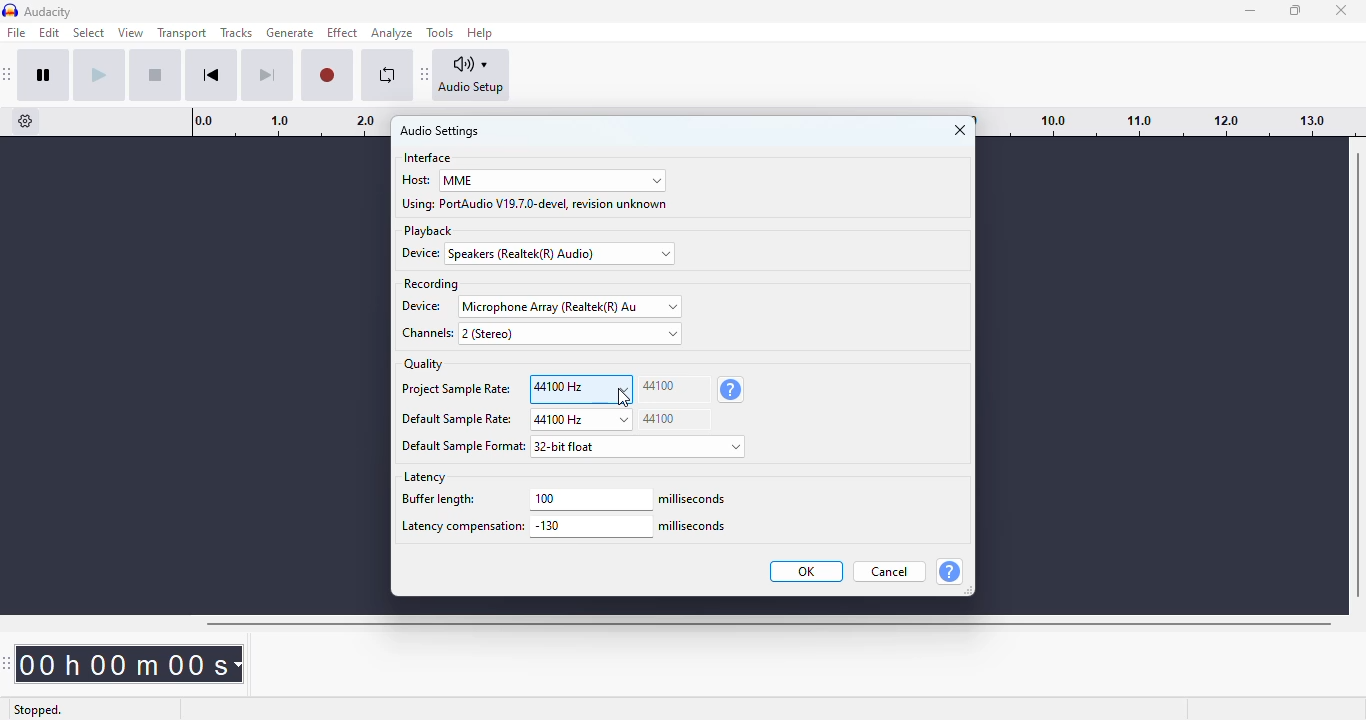  I want to click on logo, so click(10, 11).